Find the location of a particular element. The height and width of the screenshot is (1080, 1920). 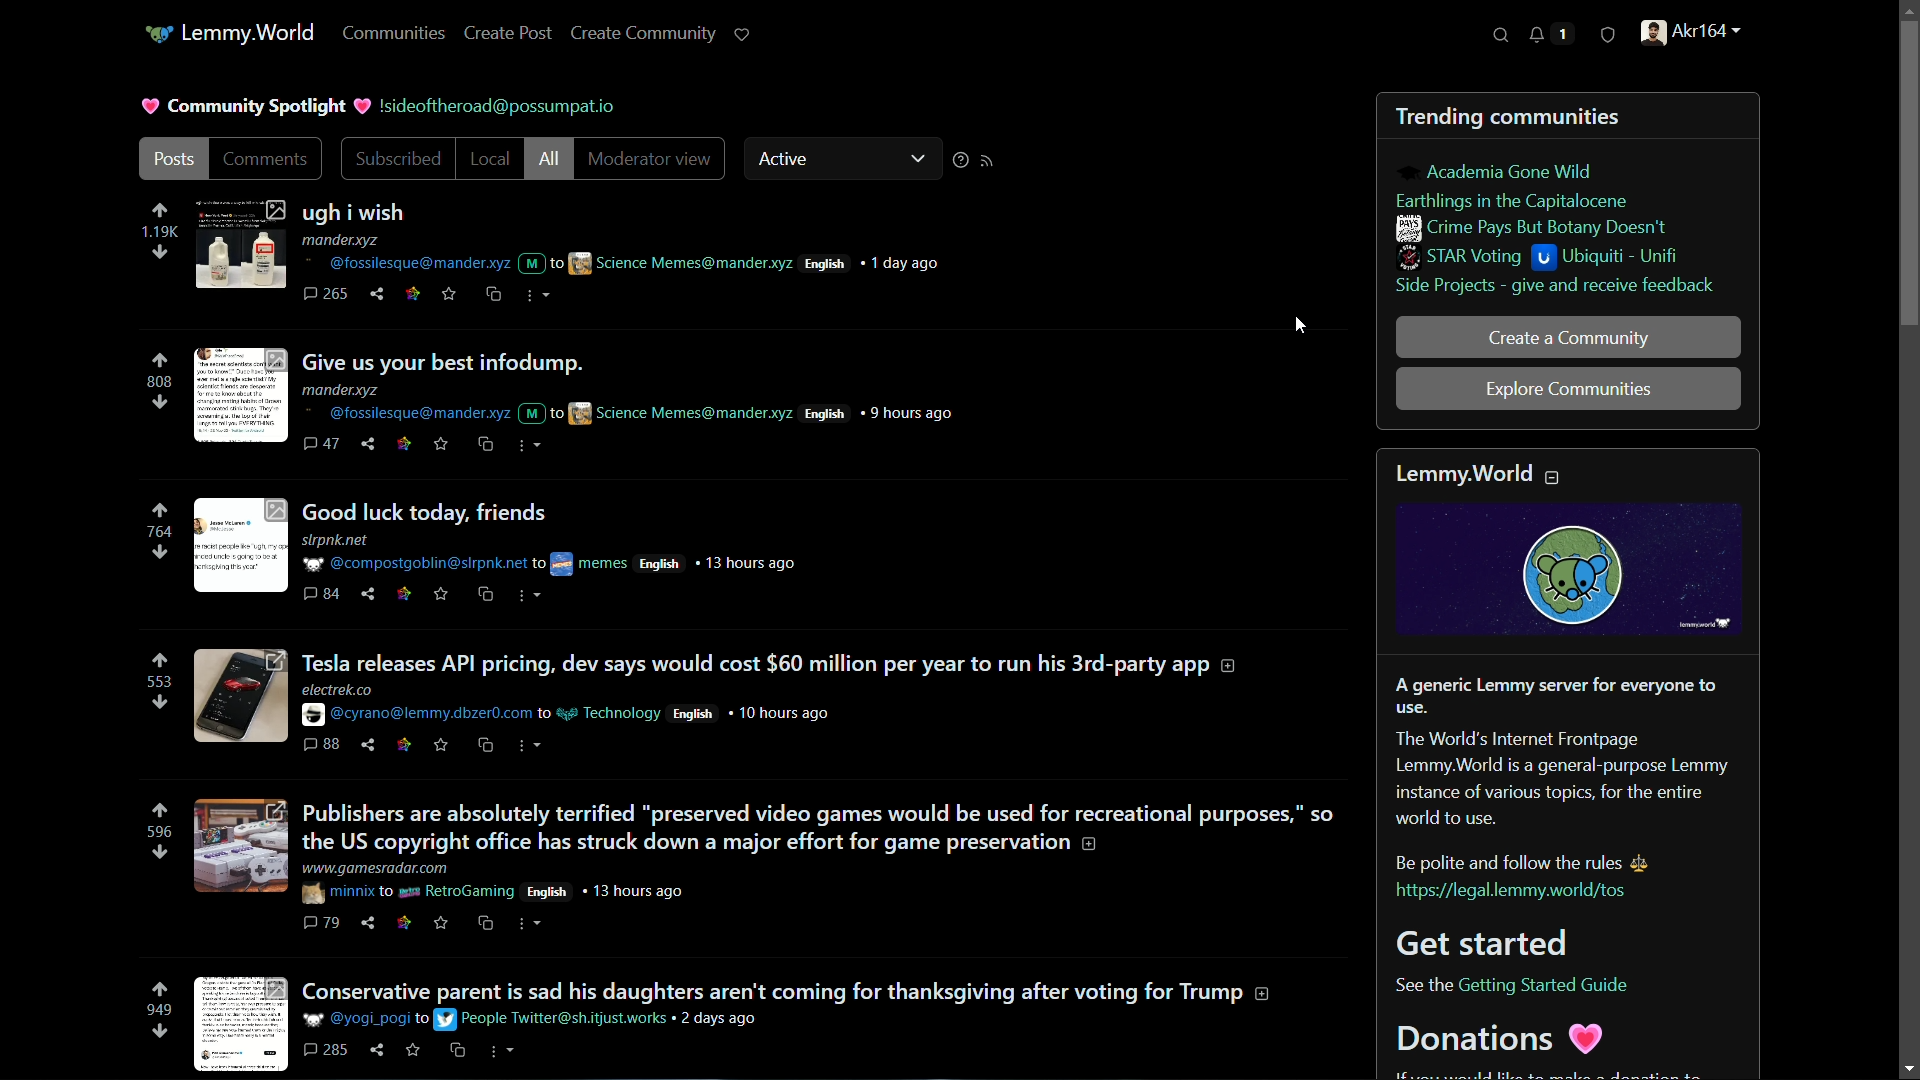

@compostgoblin@slrpnk.net is located at coordinates (412, 564).